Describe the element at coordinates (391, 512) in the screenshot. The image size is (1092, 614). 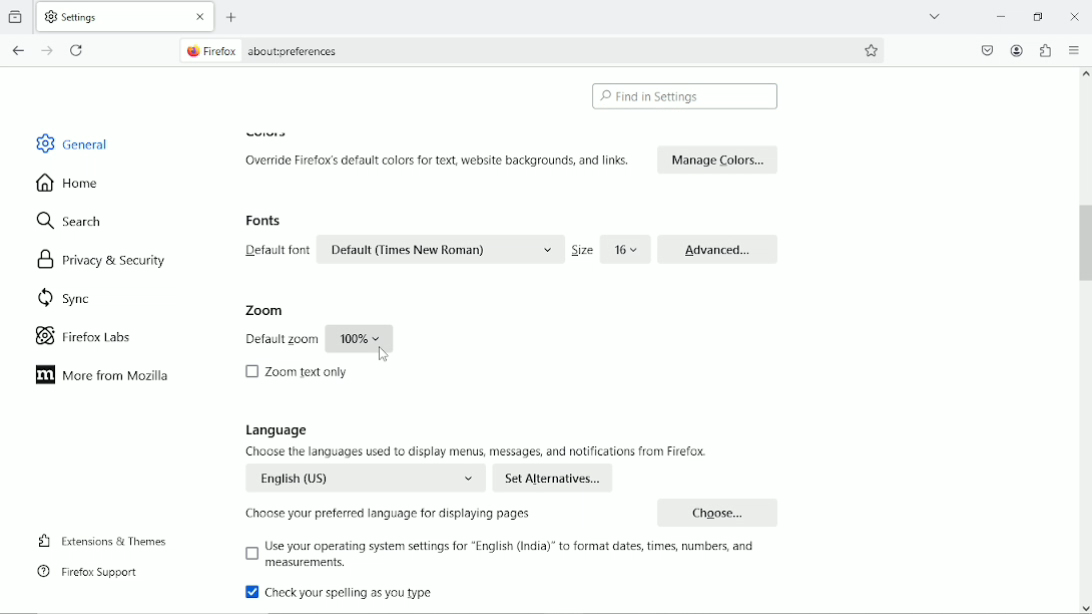
I see `Choose your preferred language for displaying pages` at that location.